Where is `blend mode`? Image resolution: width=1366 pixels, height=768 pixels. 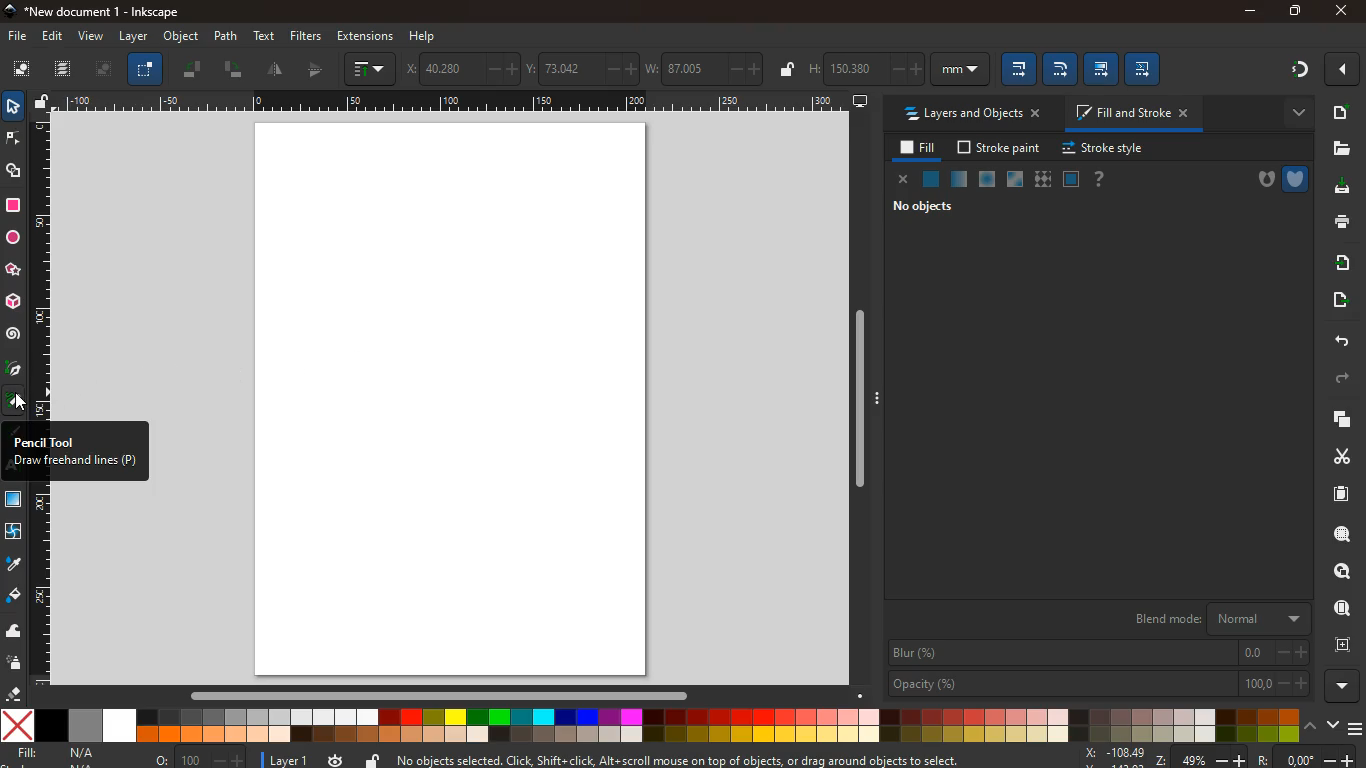 blend mode is located at coordinates (1223, 619).